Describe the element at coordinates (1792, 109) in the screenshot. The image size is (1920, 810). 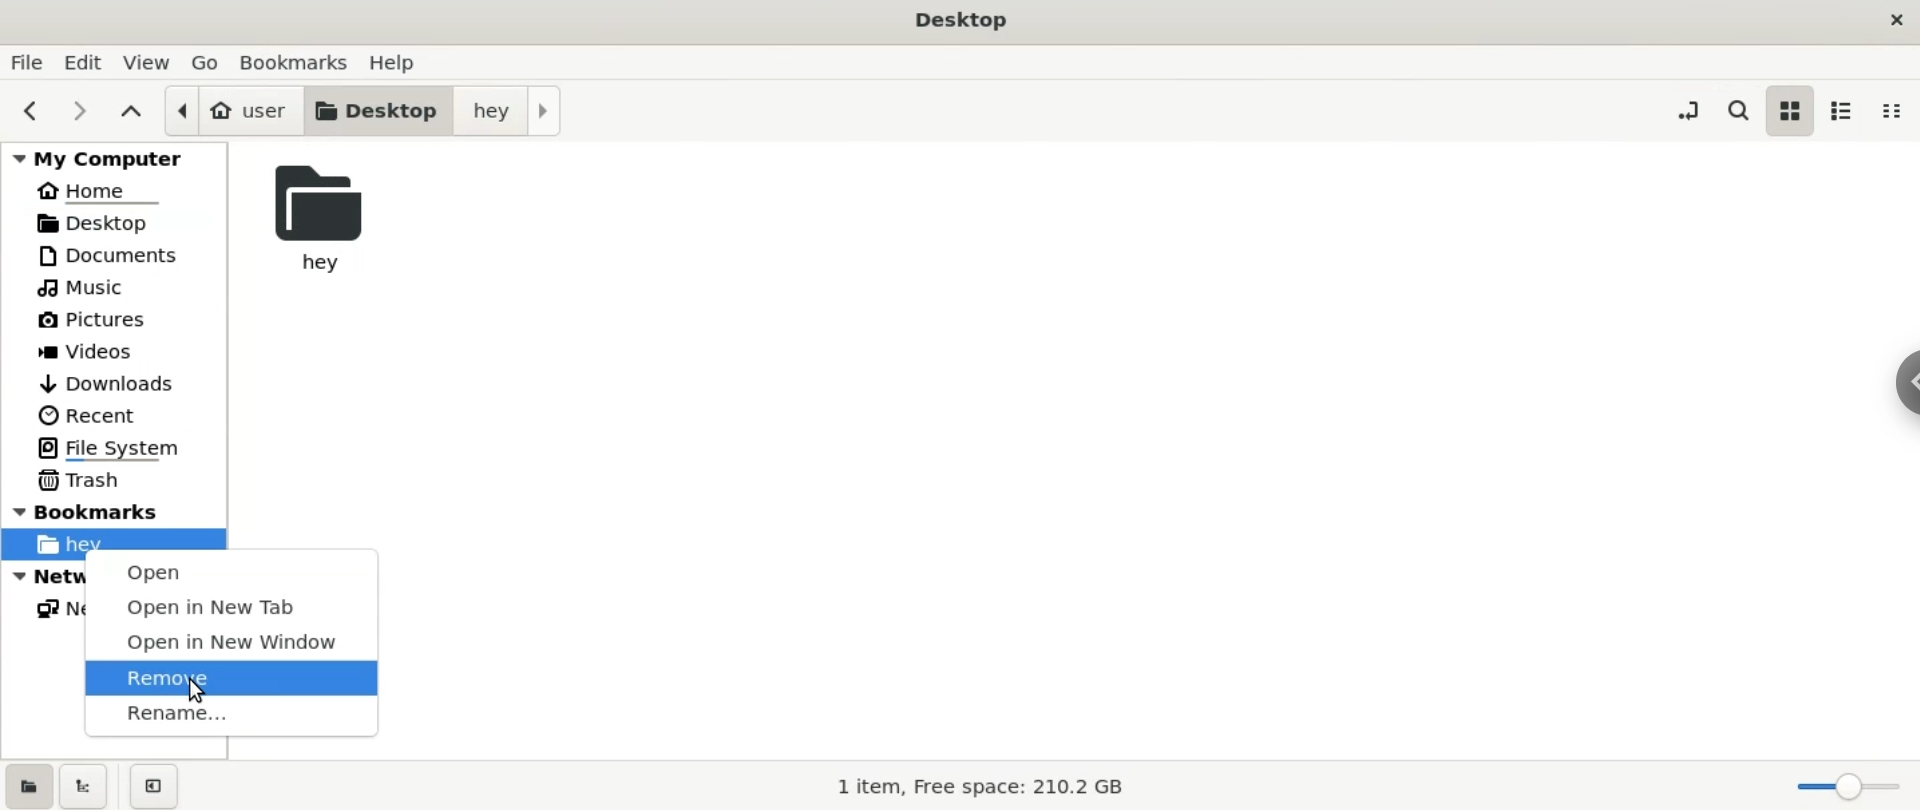
I see `icon view` at that location.